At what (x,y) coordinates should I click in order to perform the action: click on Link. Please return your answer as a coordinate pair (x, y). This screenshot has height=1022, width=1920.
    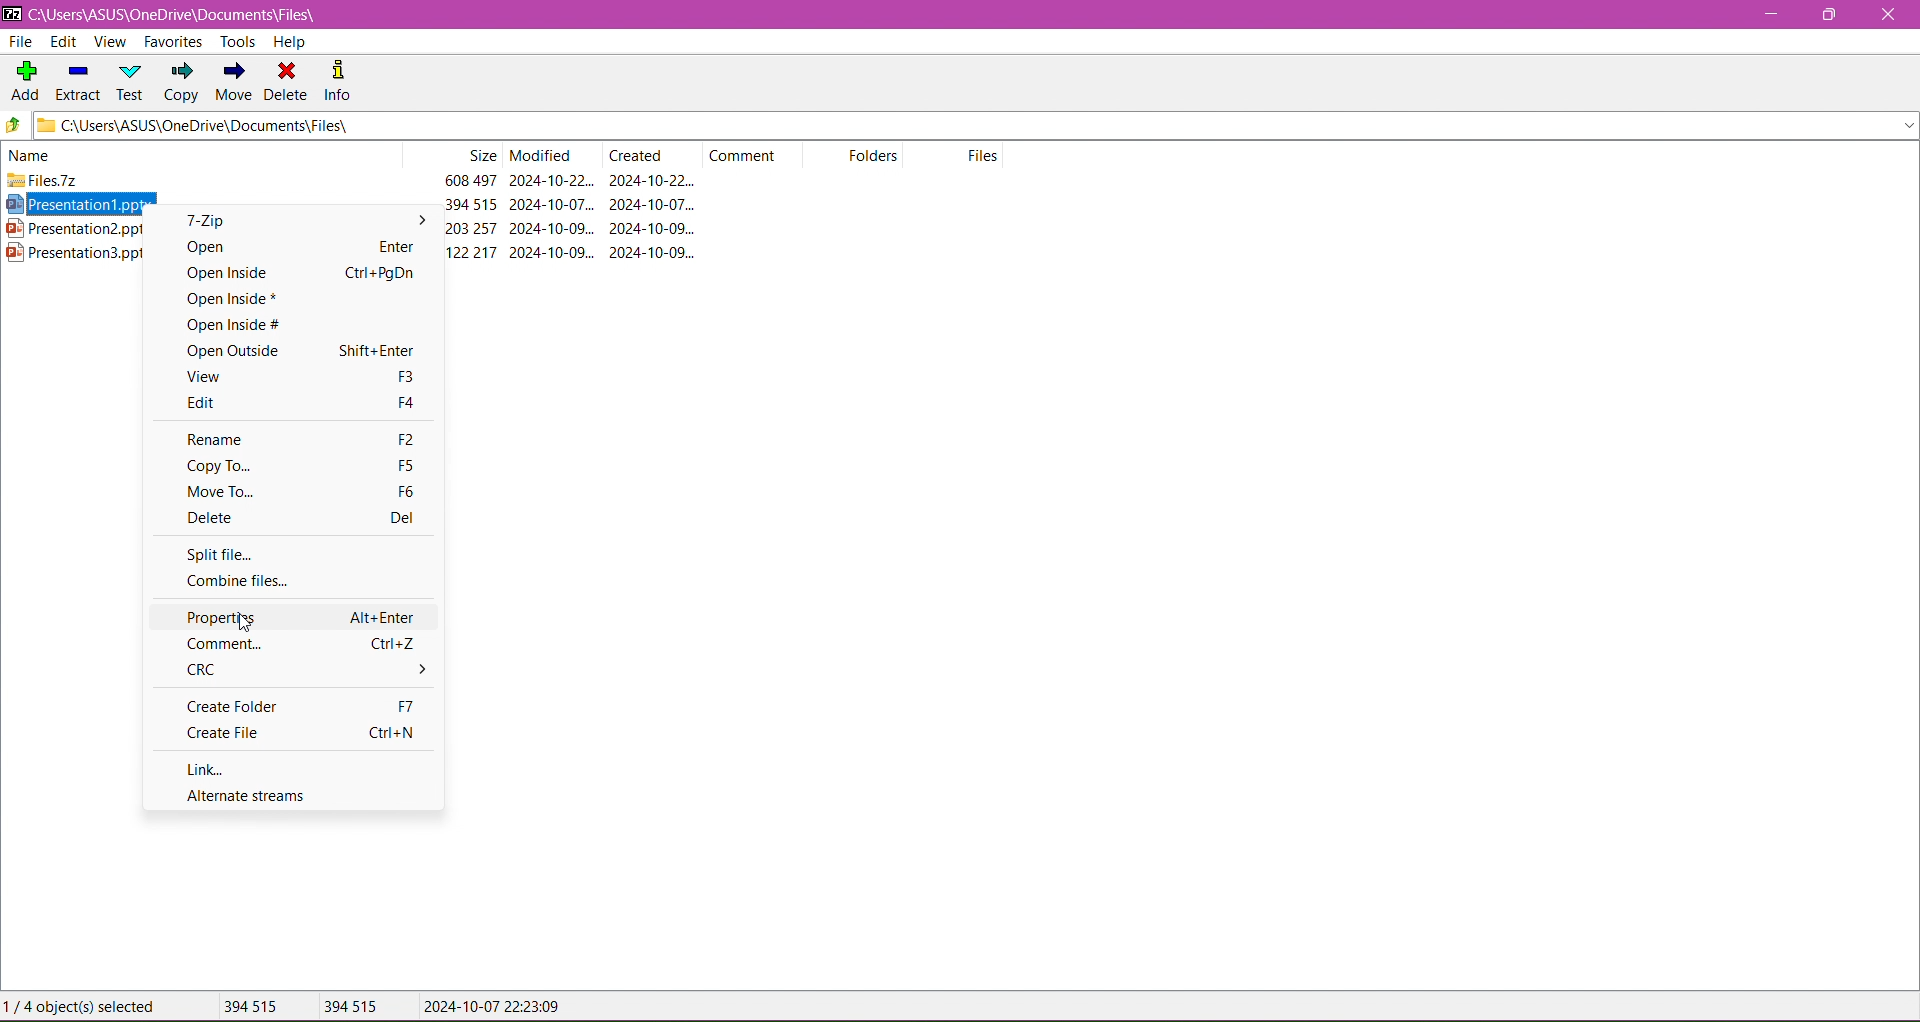
    Looking at the image, I should click on (216, 771).